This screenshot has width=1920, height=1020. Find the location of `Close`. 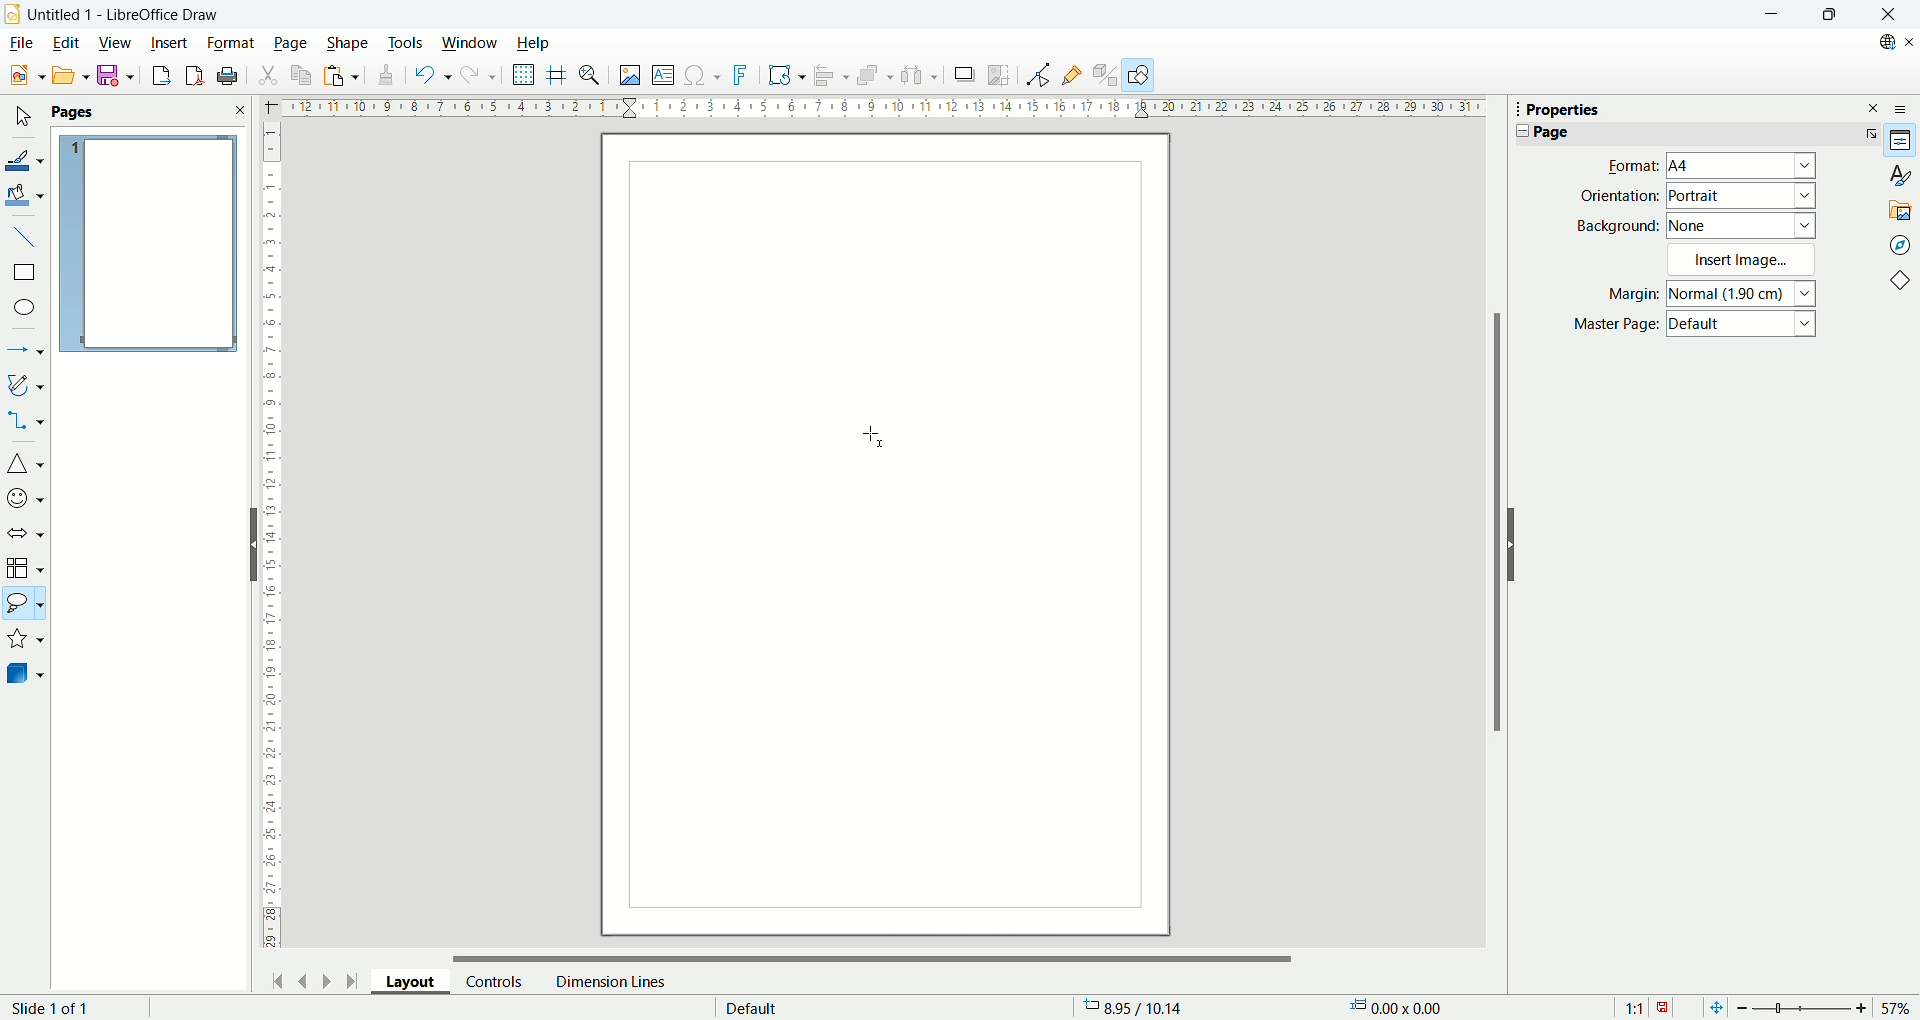

Close is located at coordinates (1888, 15).